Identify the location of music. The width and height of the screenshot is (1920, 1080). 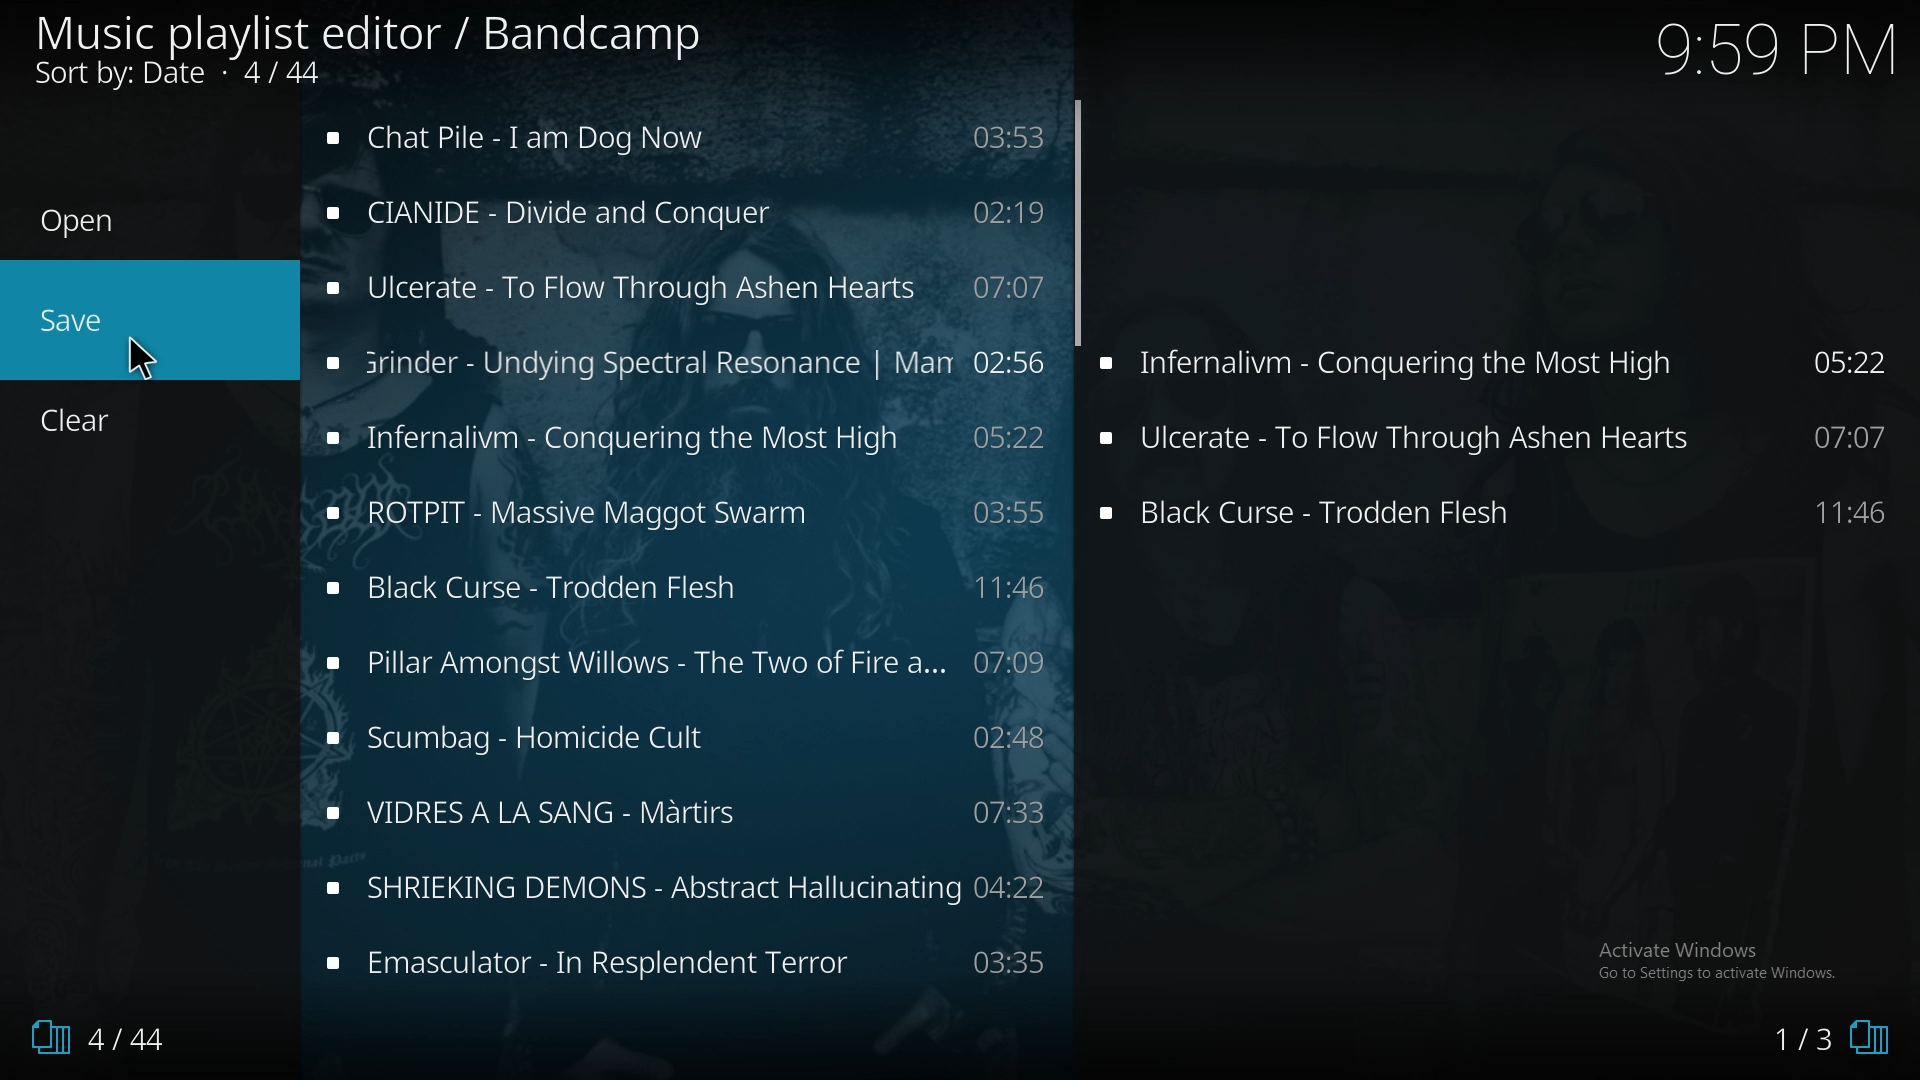
(680, 439).